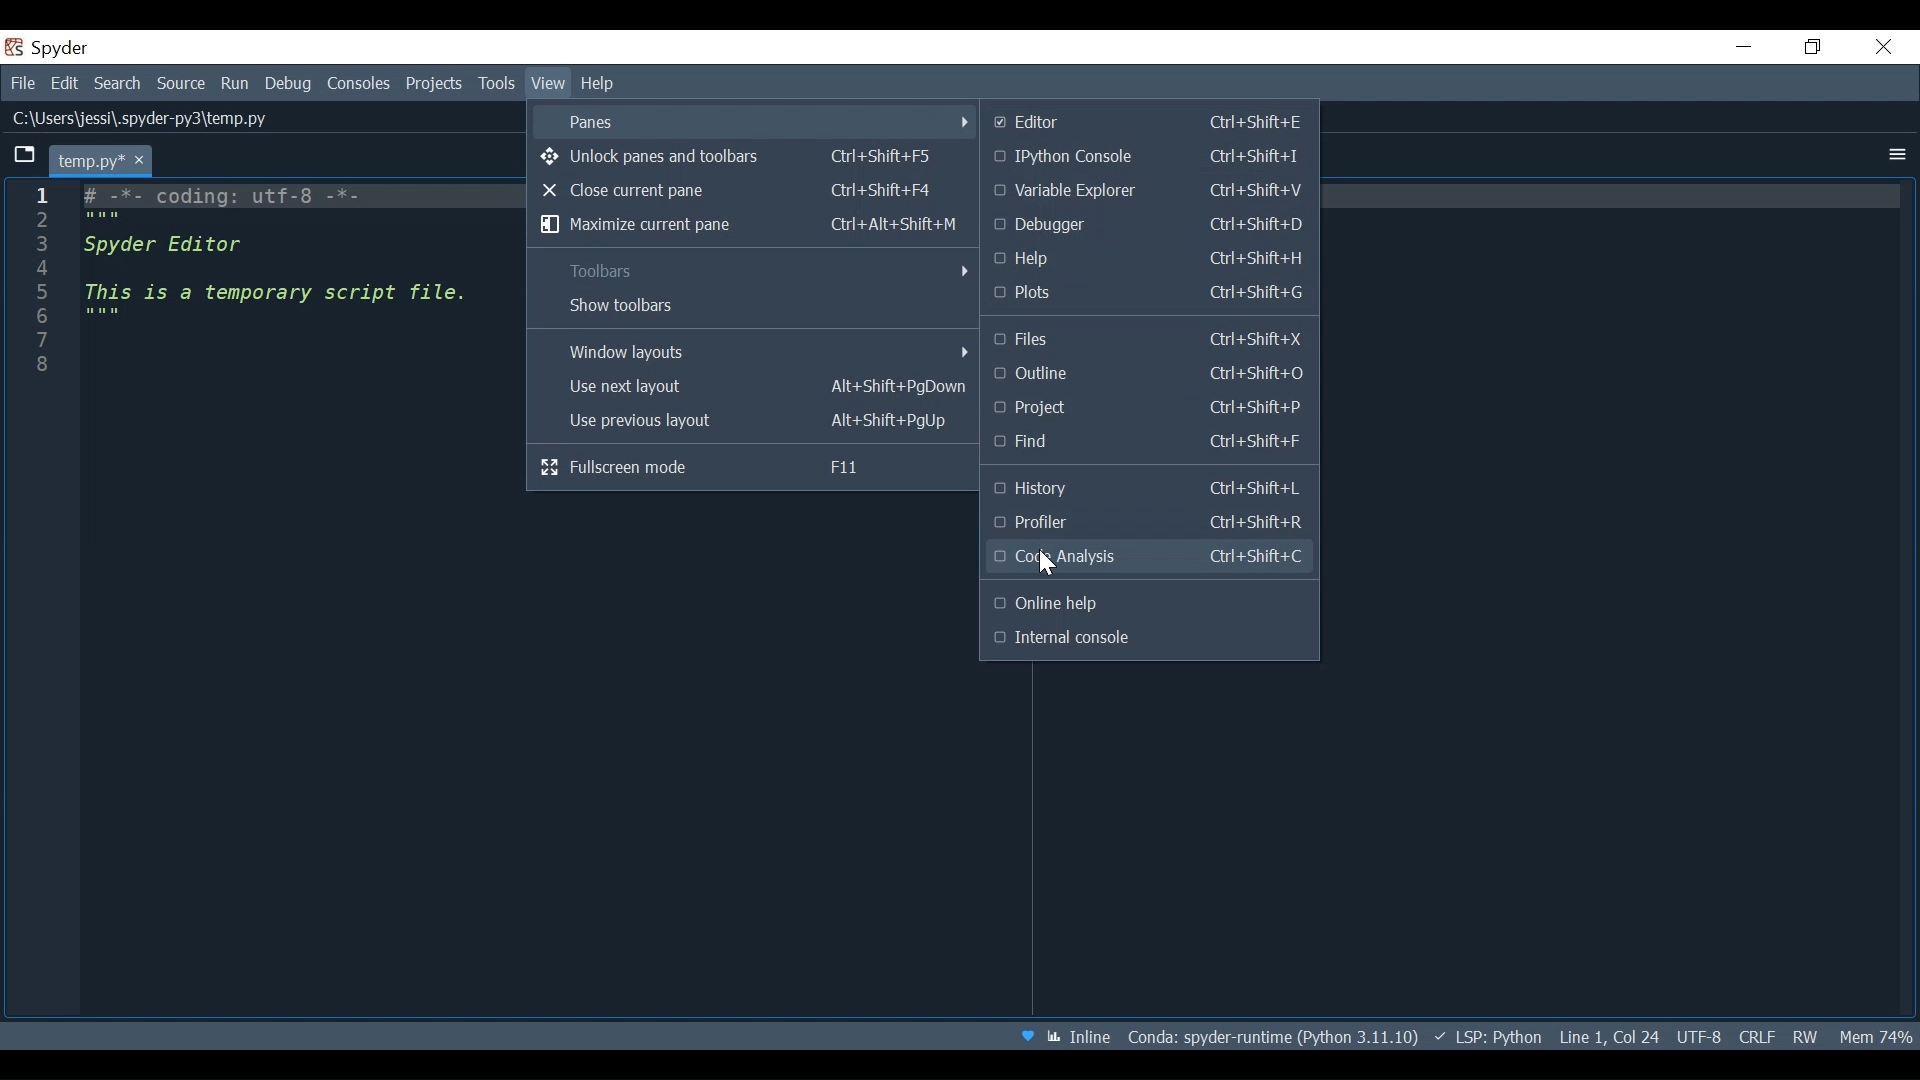 The height and width of the screenshot is (1080, 1920). What do you see at coordinates (1148, 640) in the screenshot?
I see `Internal Console` at bounding box center [1148, 640].